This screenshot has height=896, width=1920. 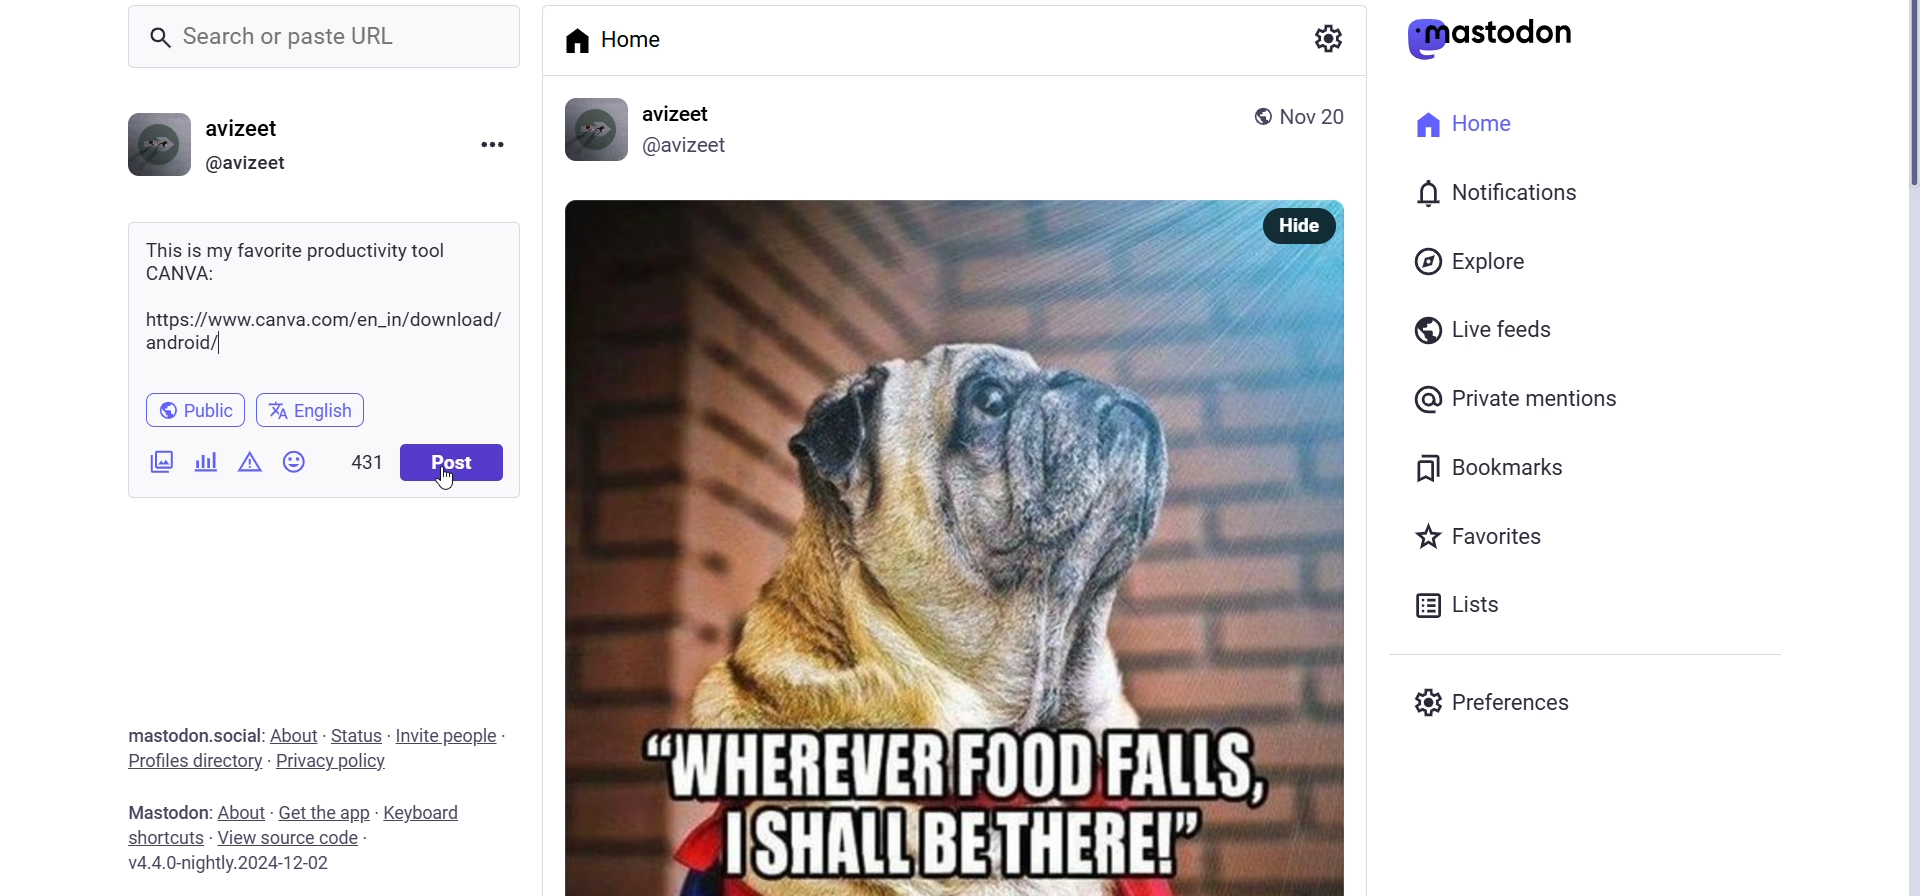 What do you see at coordinates (316, 406) in the screenshot?
I see `english` at bounding box center [316, 406].